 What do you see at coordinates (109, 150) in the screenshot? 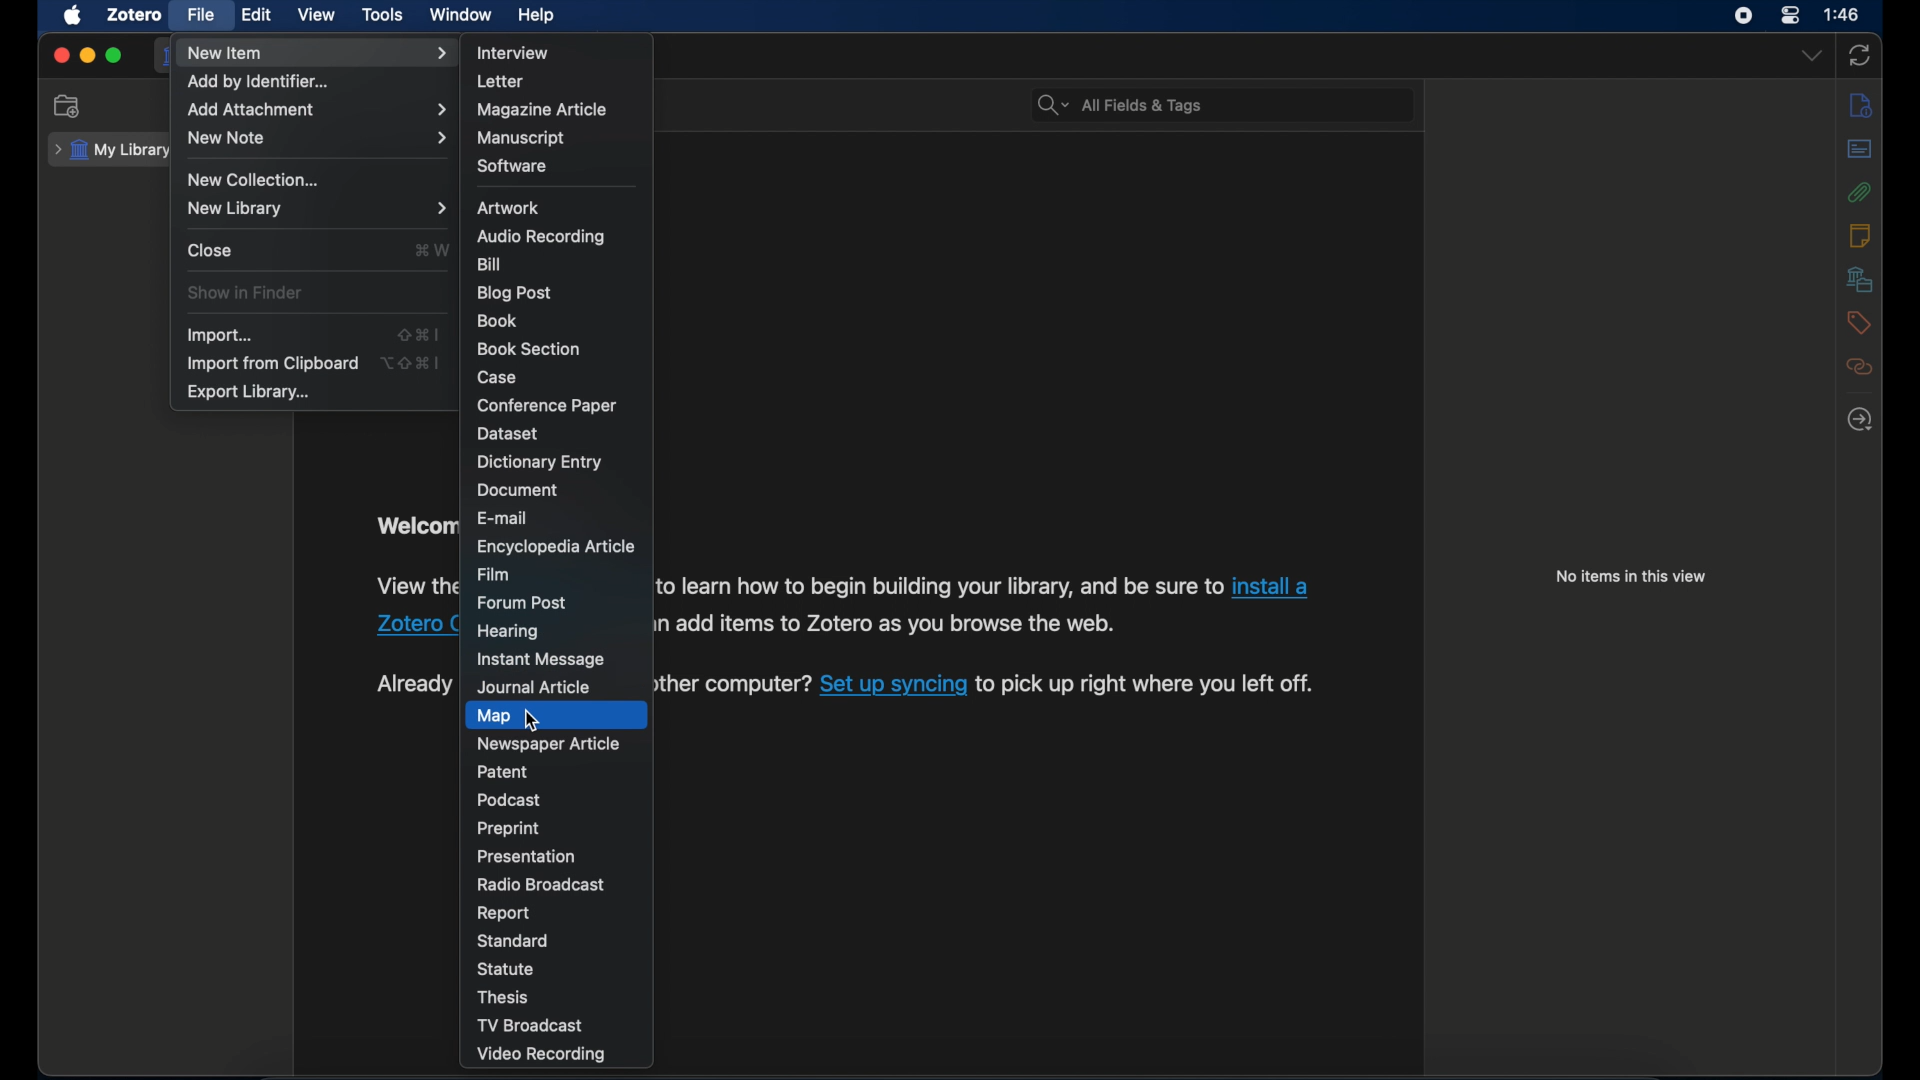
I see `my library` at bounding box center [109, 150].